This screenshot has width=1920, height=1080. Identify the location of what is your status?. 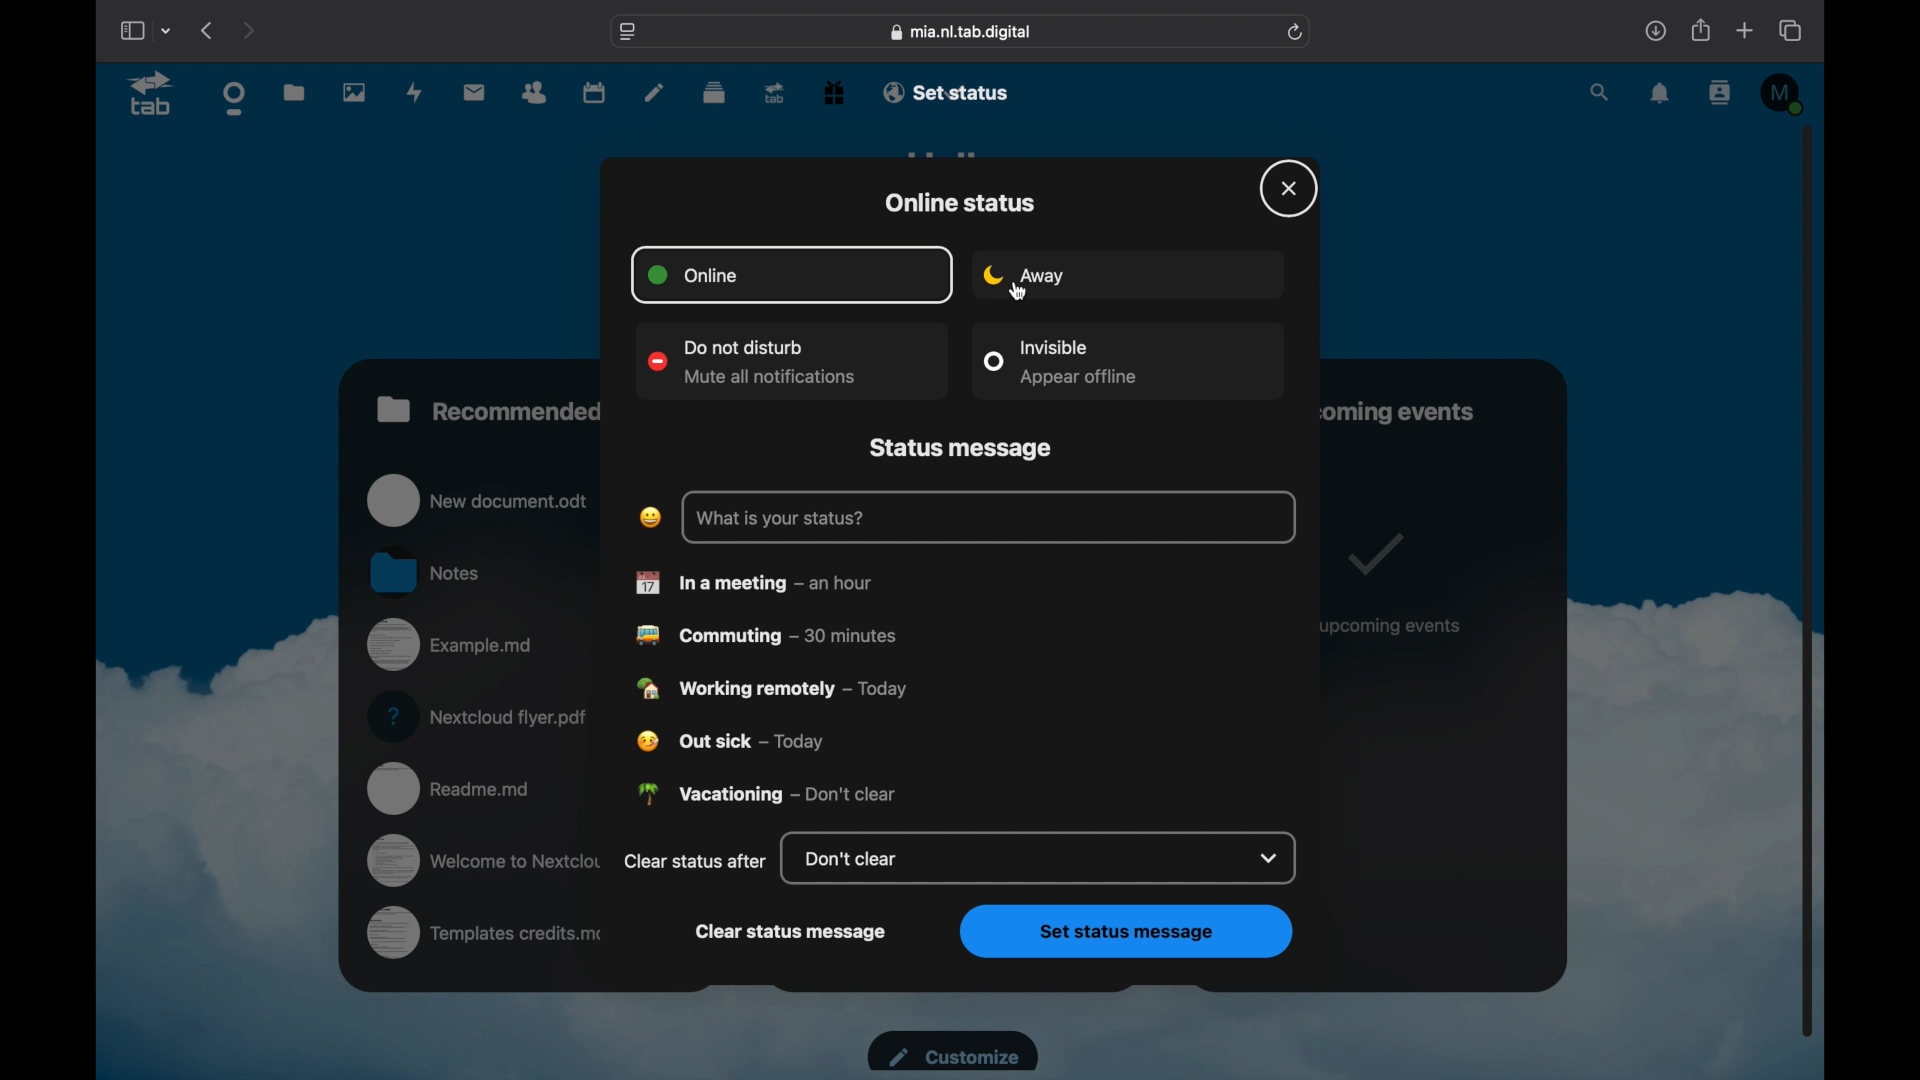
(781, 519).